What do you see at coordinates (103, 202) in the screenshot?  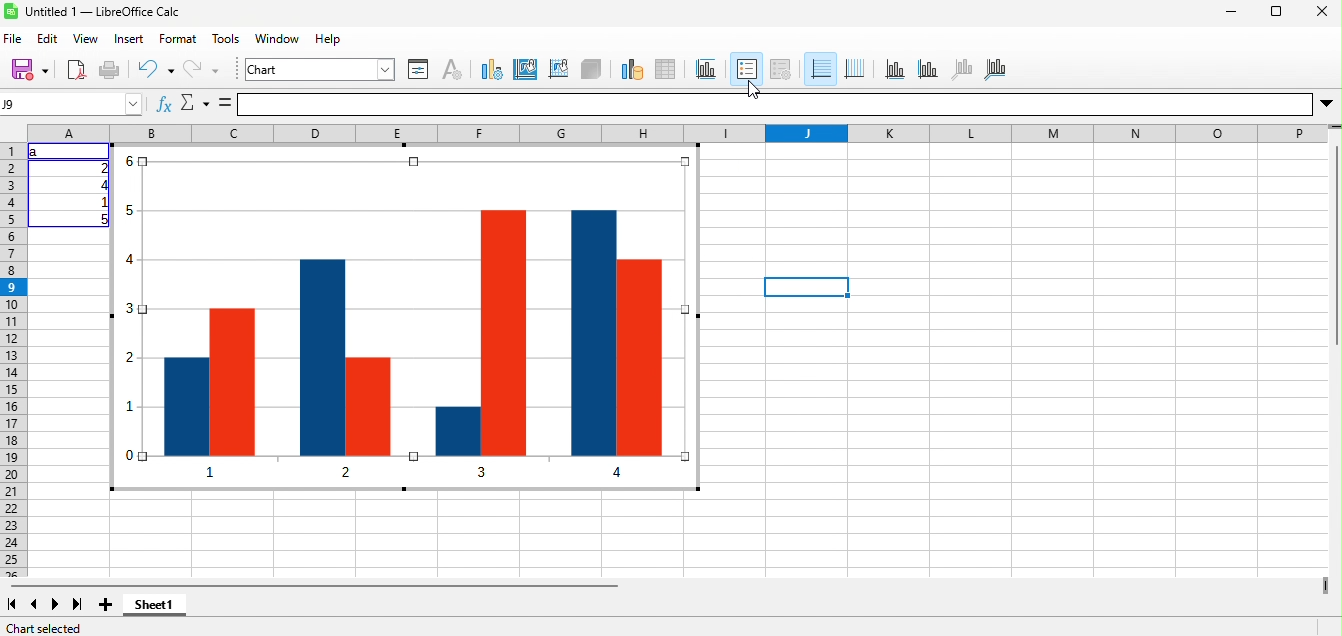 I see `1` at bounding box center [103, 202].